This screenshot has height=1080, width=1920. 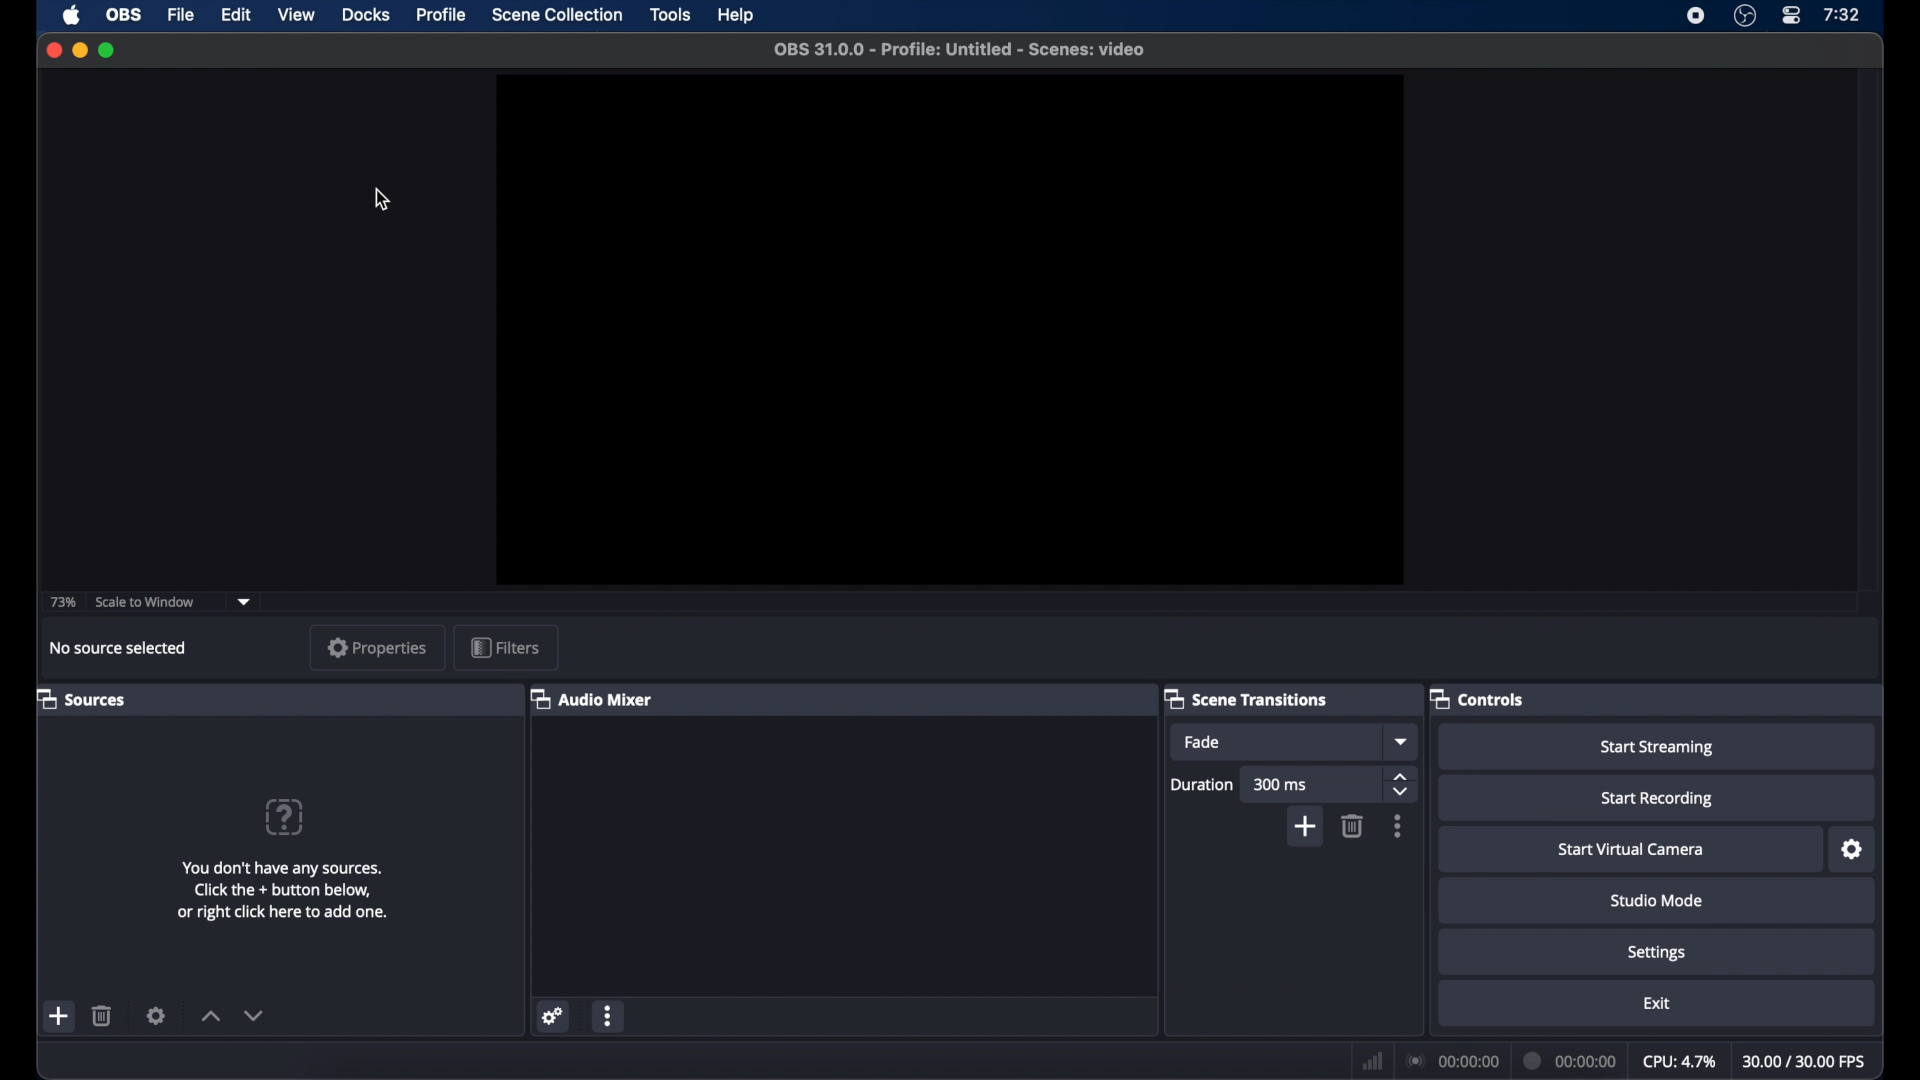 I want to click on network, so click(x=1372, y=1059).